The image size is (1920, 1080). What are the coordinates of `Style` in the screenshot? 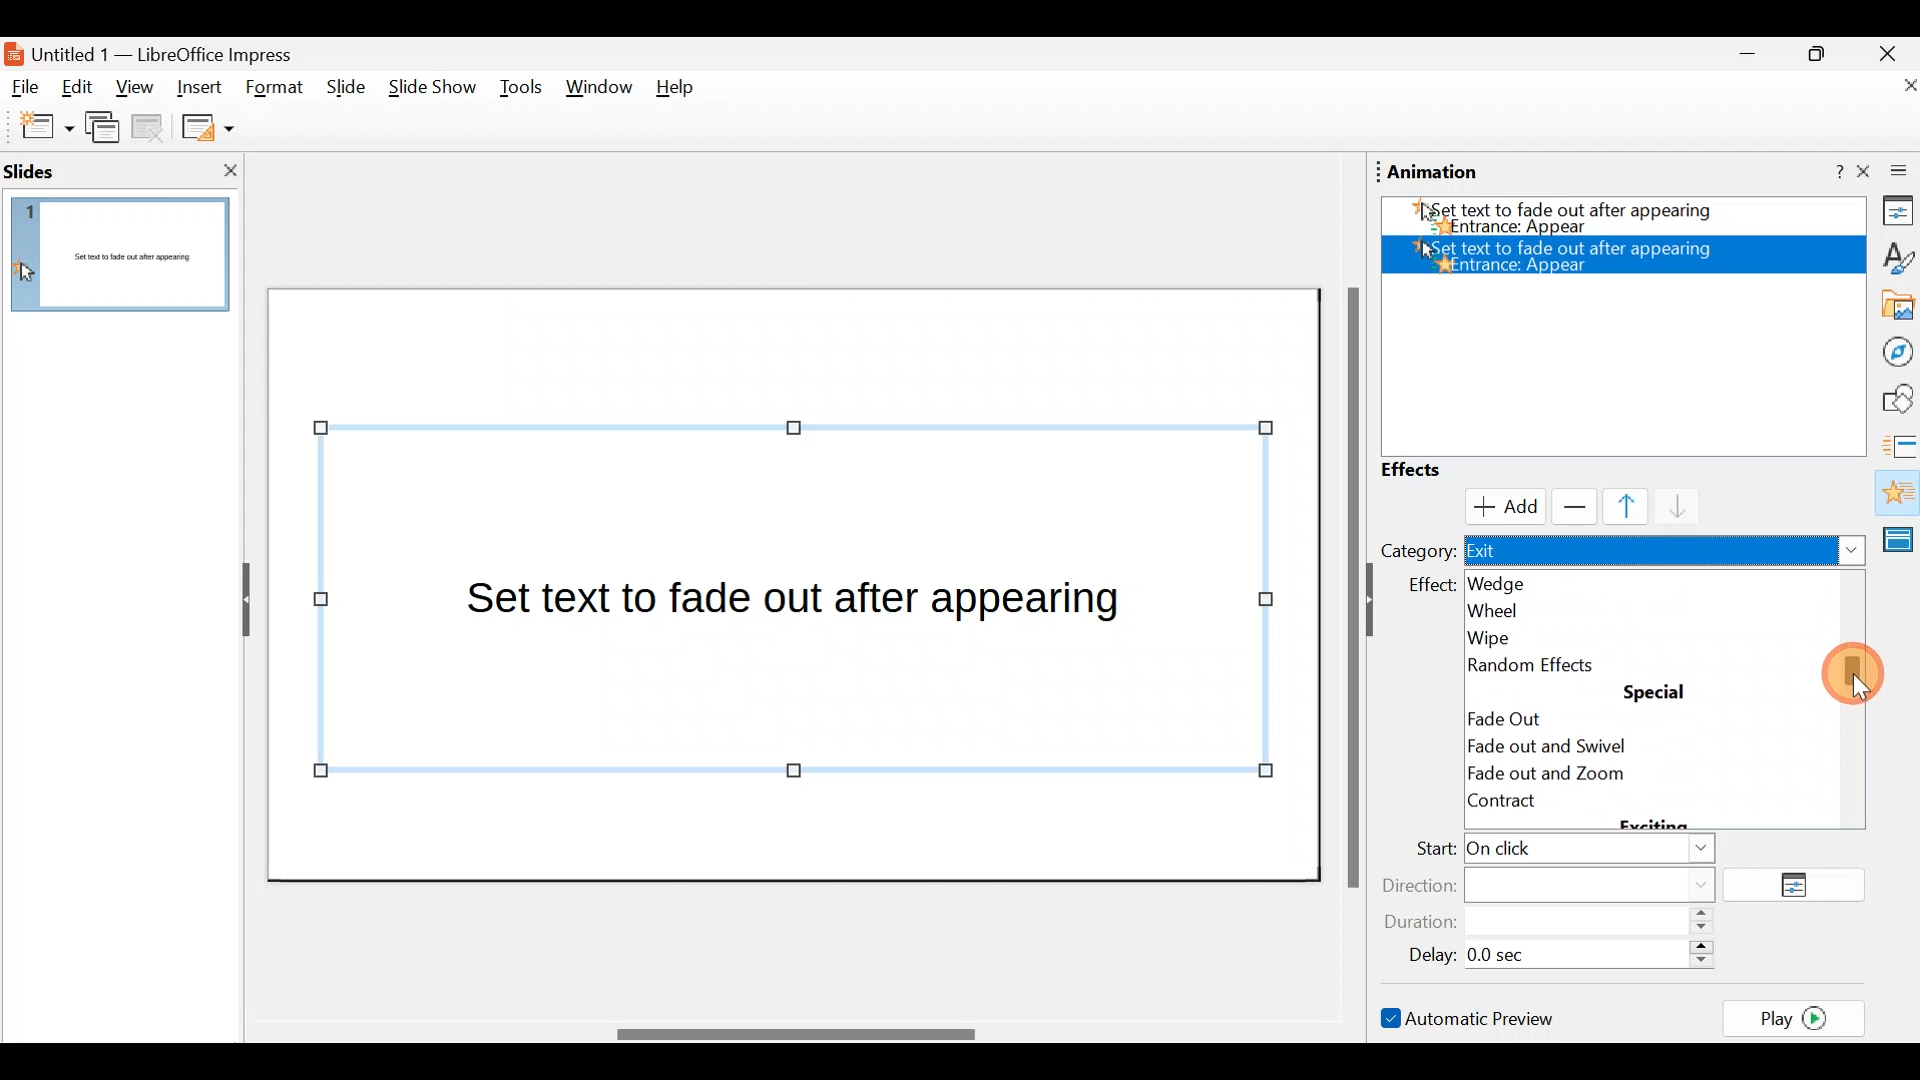 It's located at (1891, 256).